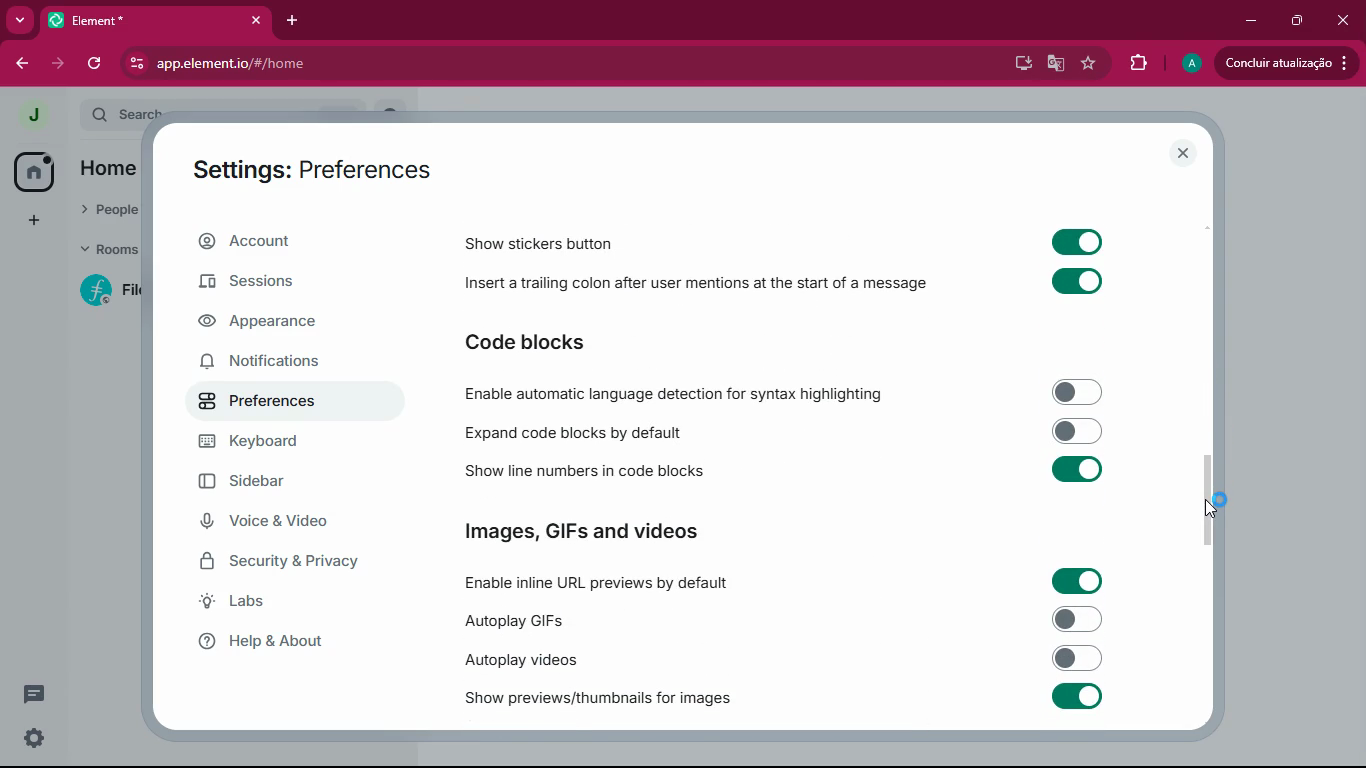 This screenshot has width=1366, height=768. I want to click on add tab, so click(294, 20).